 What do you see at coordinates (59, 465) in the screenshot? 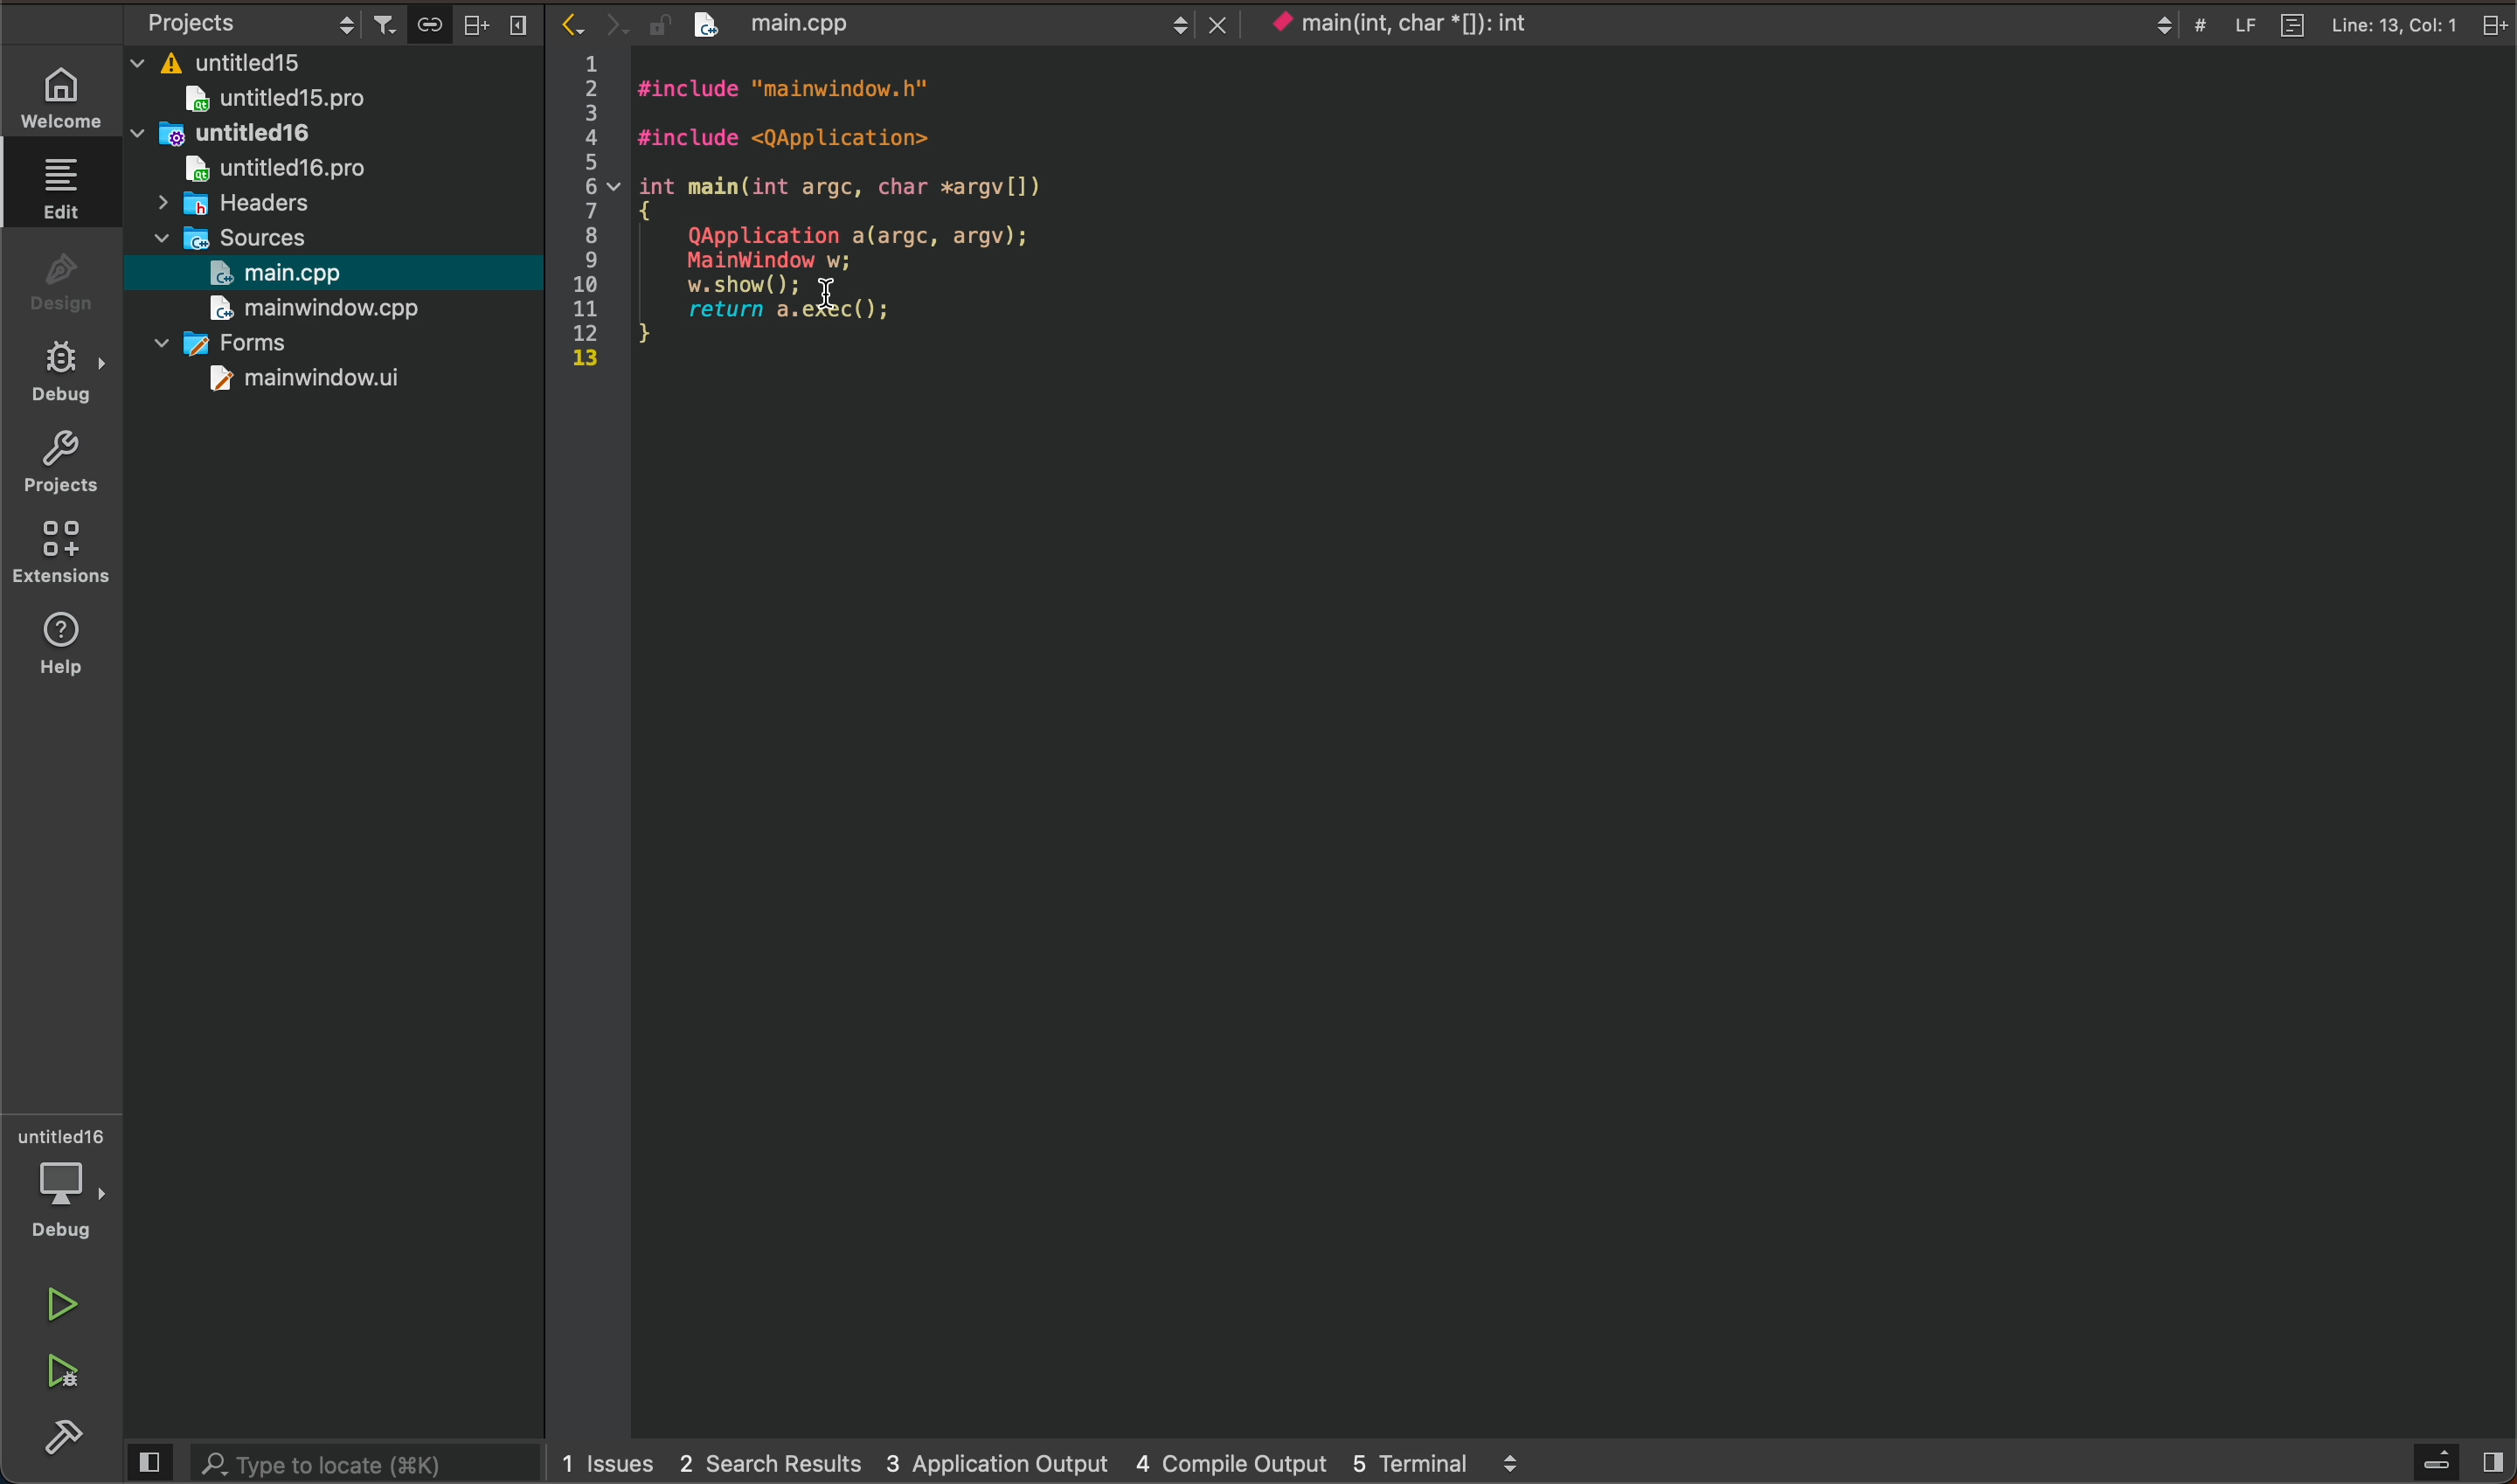
I see `projects` at bounding box center [59, 465].